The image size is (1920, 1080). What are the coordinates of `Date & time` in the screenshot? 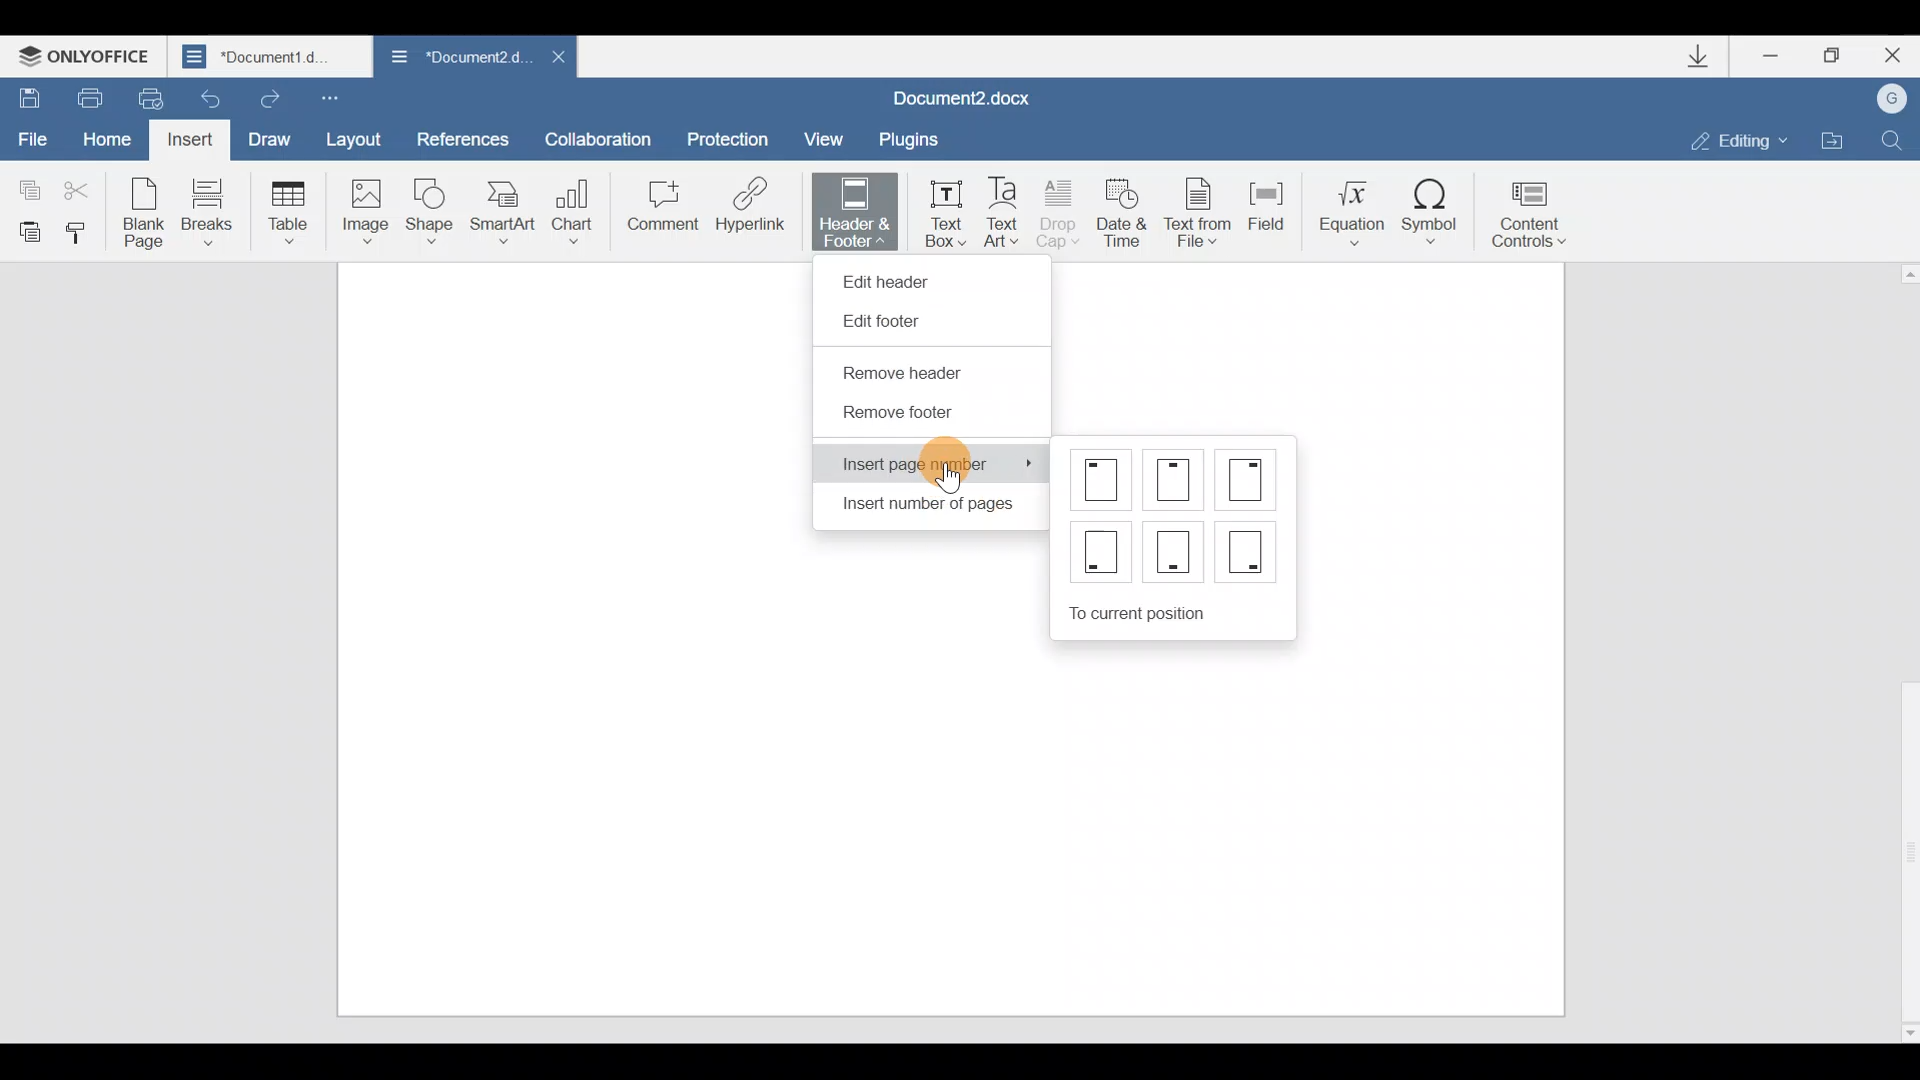 It's located at (1122, 209).